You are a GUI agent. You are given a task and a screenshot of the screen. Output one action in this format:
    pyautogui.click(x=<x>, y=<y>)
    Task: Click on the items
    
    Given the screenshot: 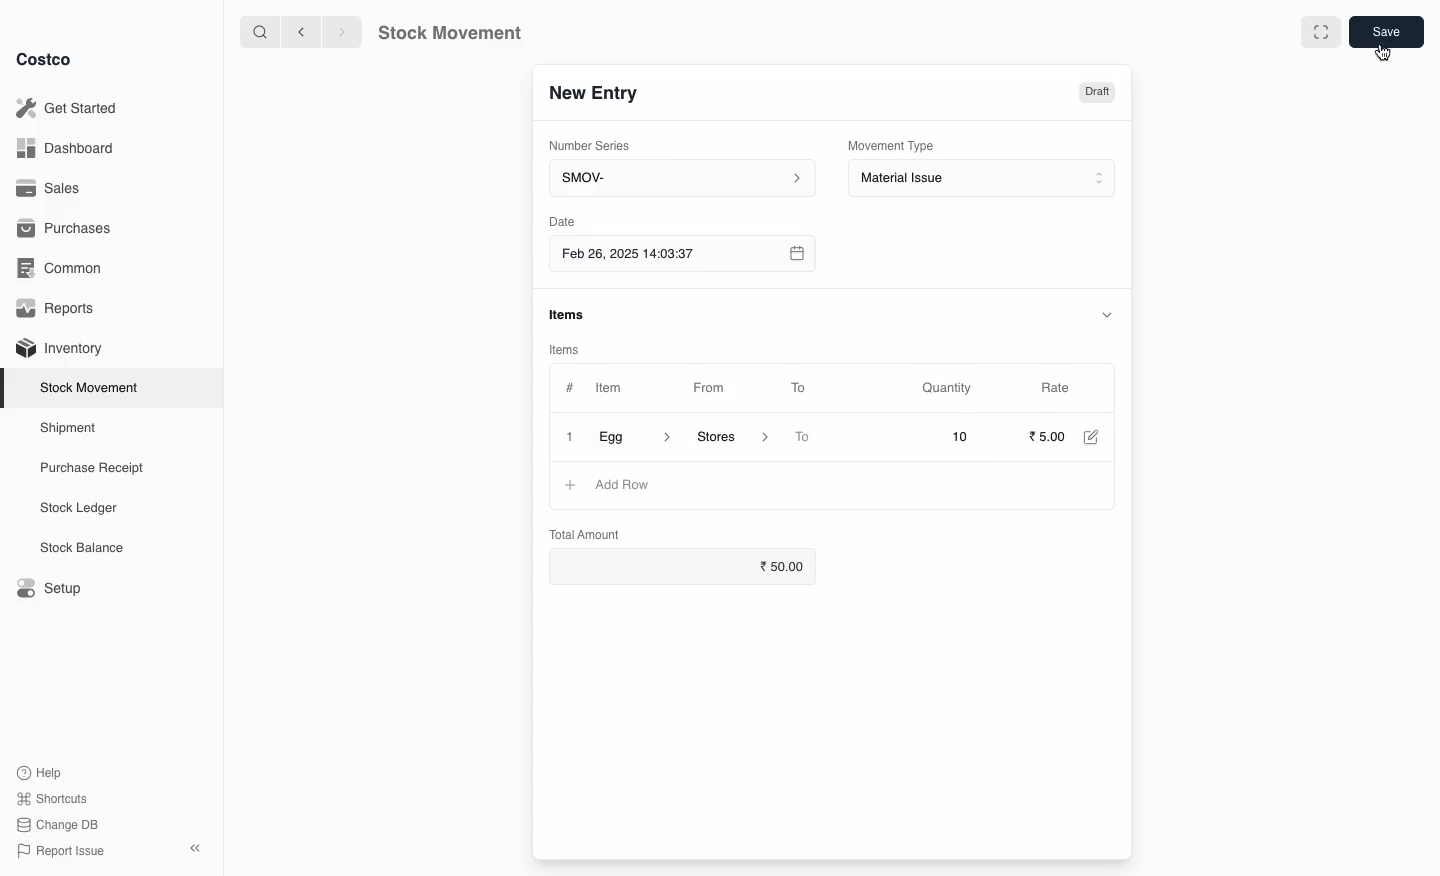 What is the action you would take?
    pyautogui.click(x=569, y=315)
    